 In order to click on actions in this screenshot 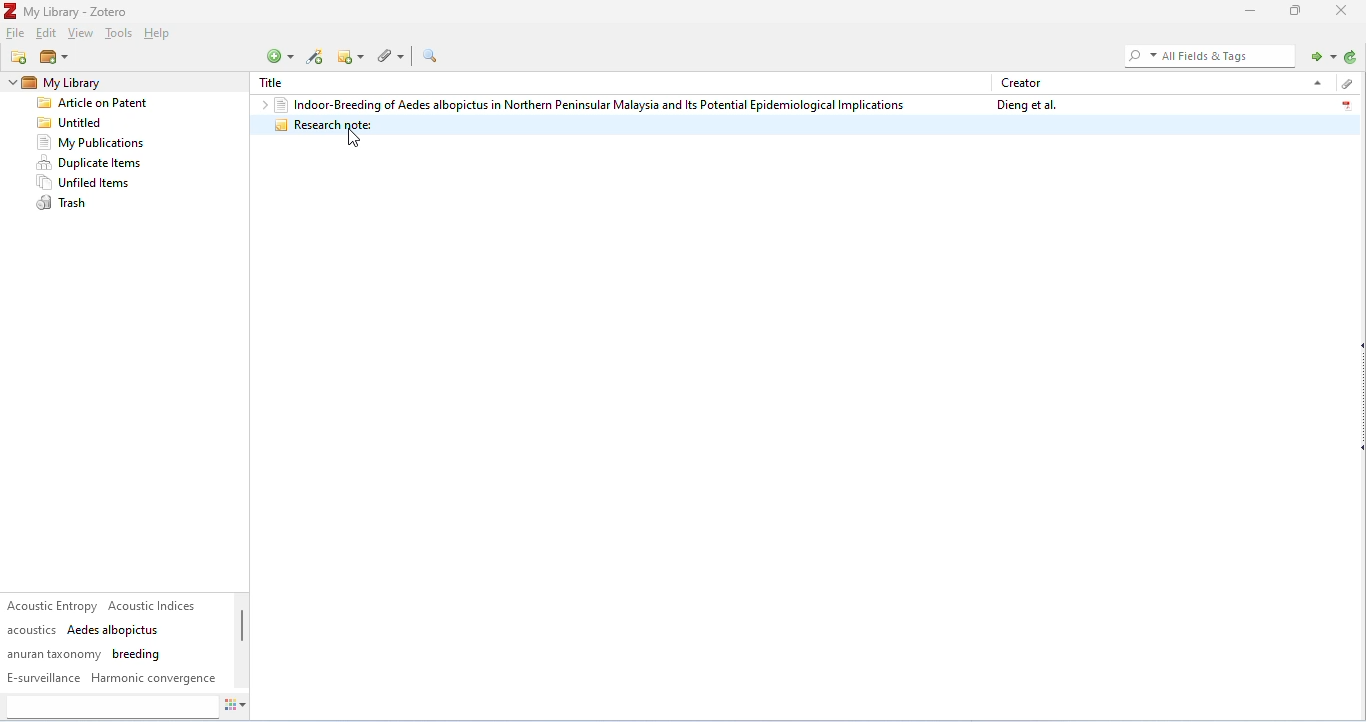, I will do `click(236, 708)`.